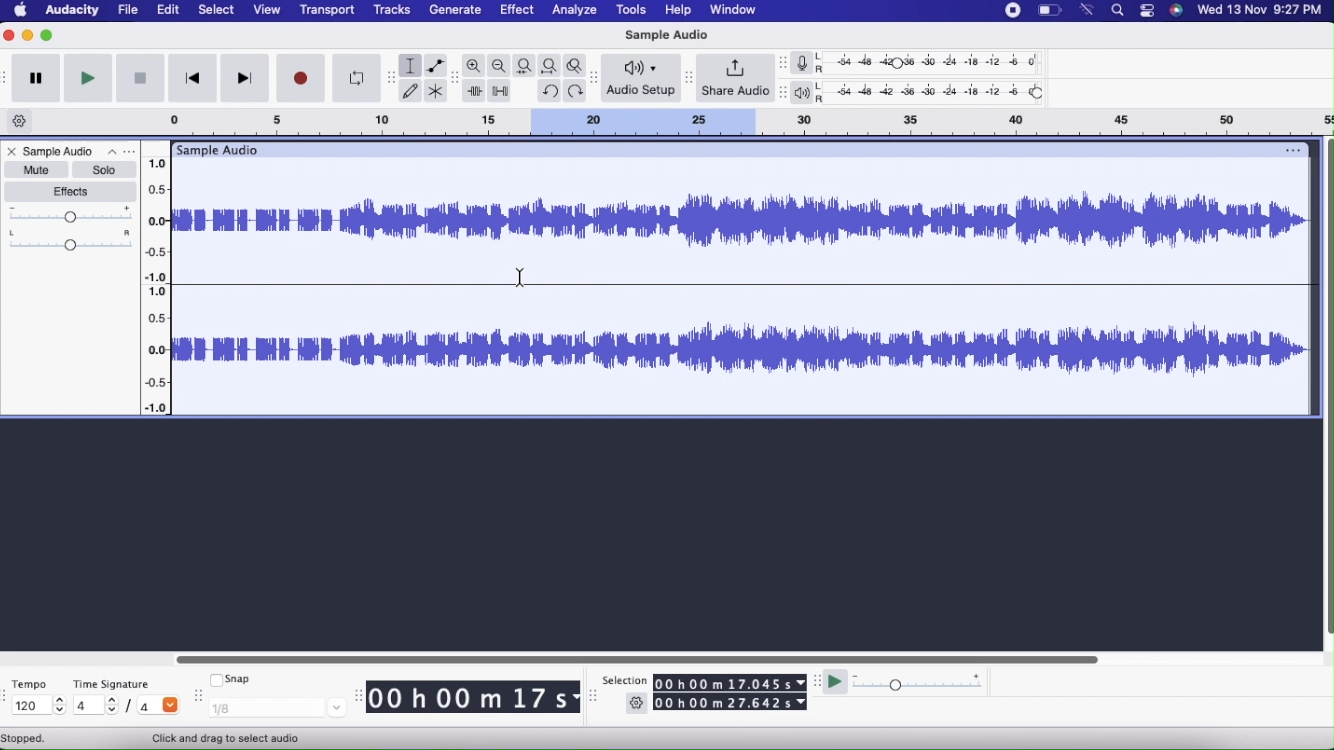 The height and width of the screenshot is (750, 1334). What do you see at coordinates (816, 680) in the screenshot?
I see `move toolbar` at bounding box center [816, 680].